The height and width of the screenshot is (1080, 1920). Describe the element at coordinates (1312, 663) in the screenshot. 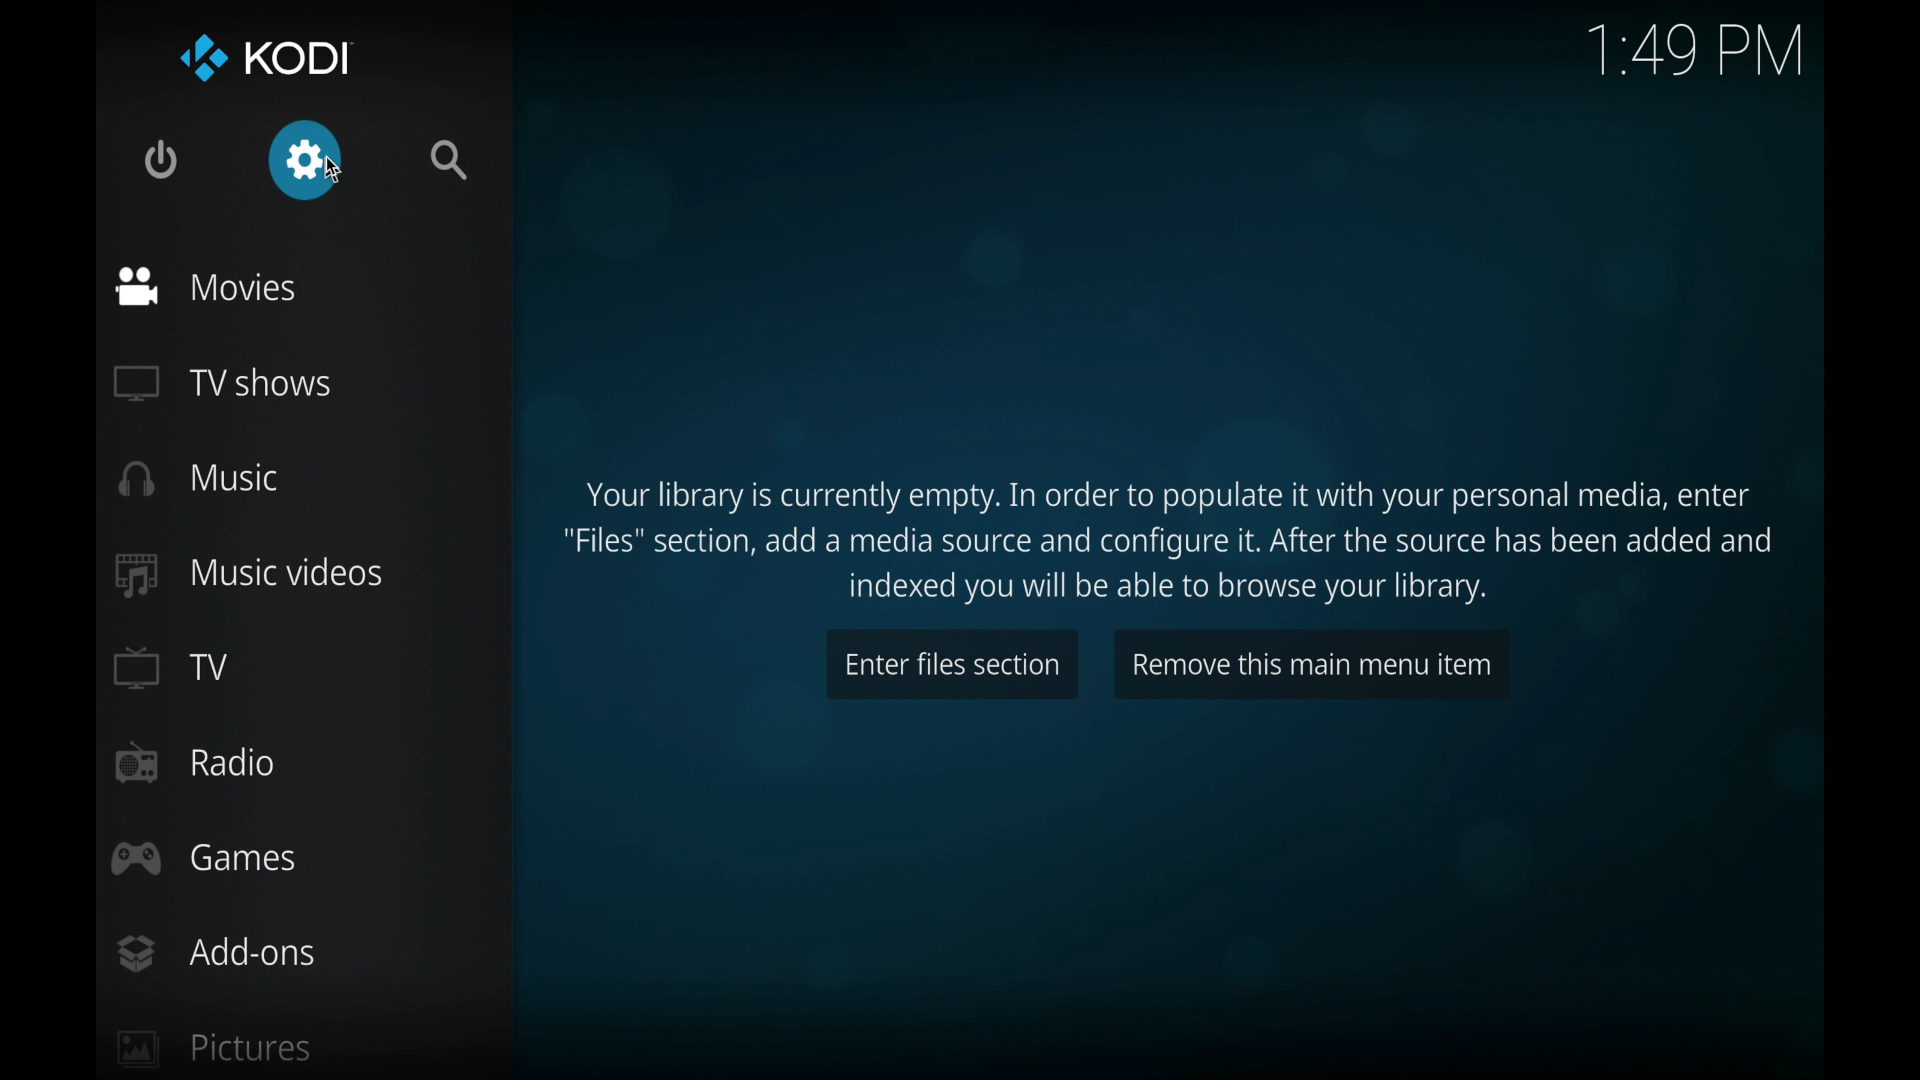

I see `remove this main menu item` at that location.